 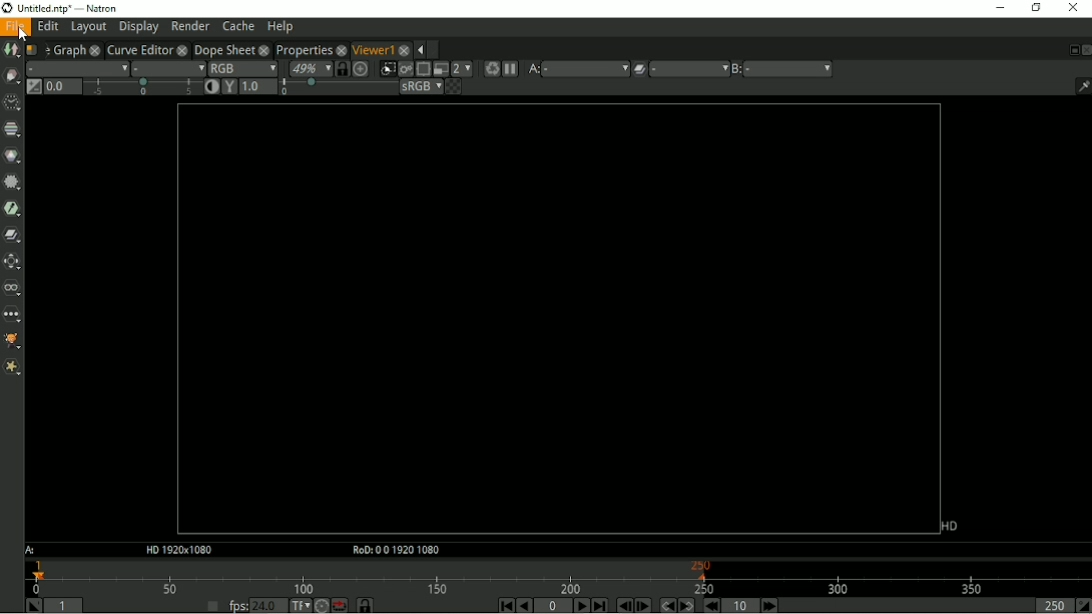 I want to click on Display Channels, so click(x=242, y=67).